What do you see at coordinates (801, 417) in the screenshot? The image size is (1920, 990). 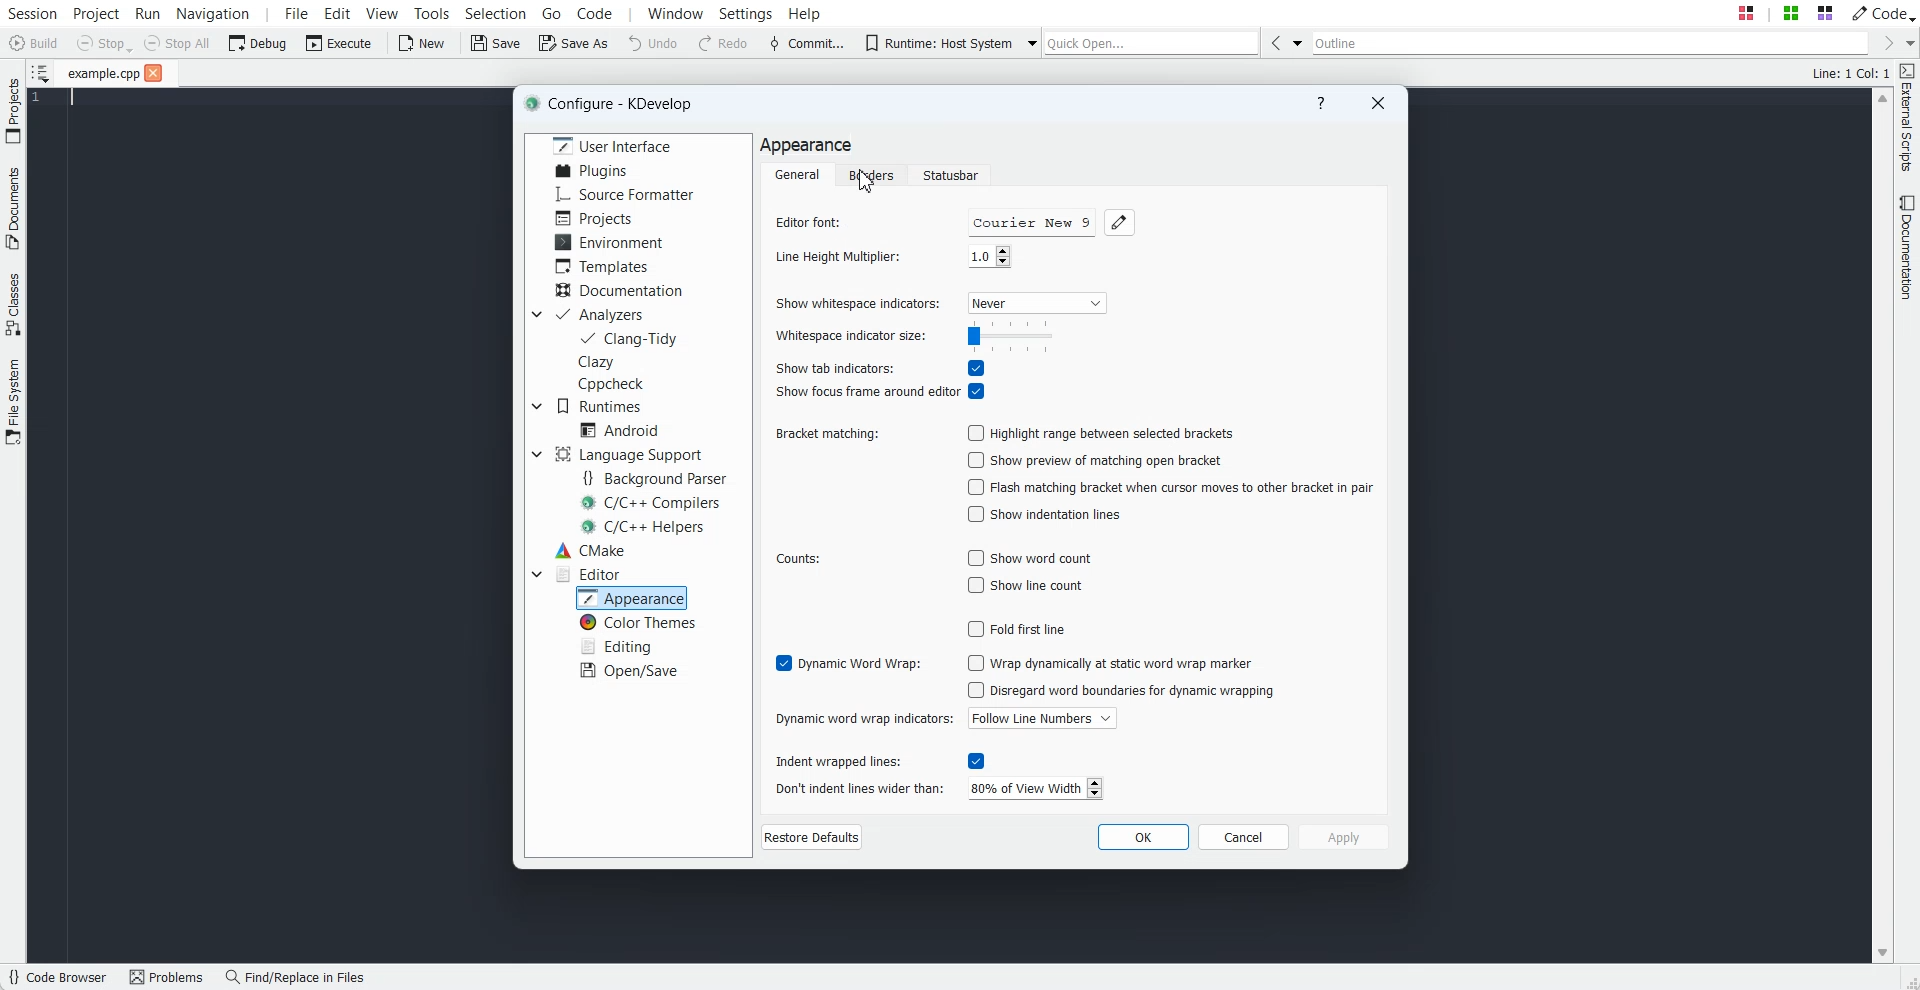 I see `Text` at bounding box center [801, 417].